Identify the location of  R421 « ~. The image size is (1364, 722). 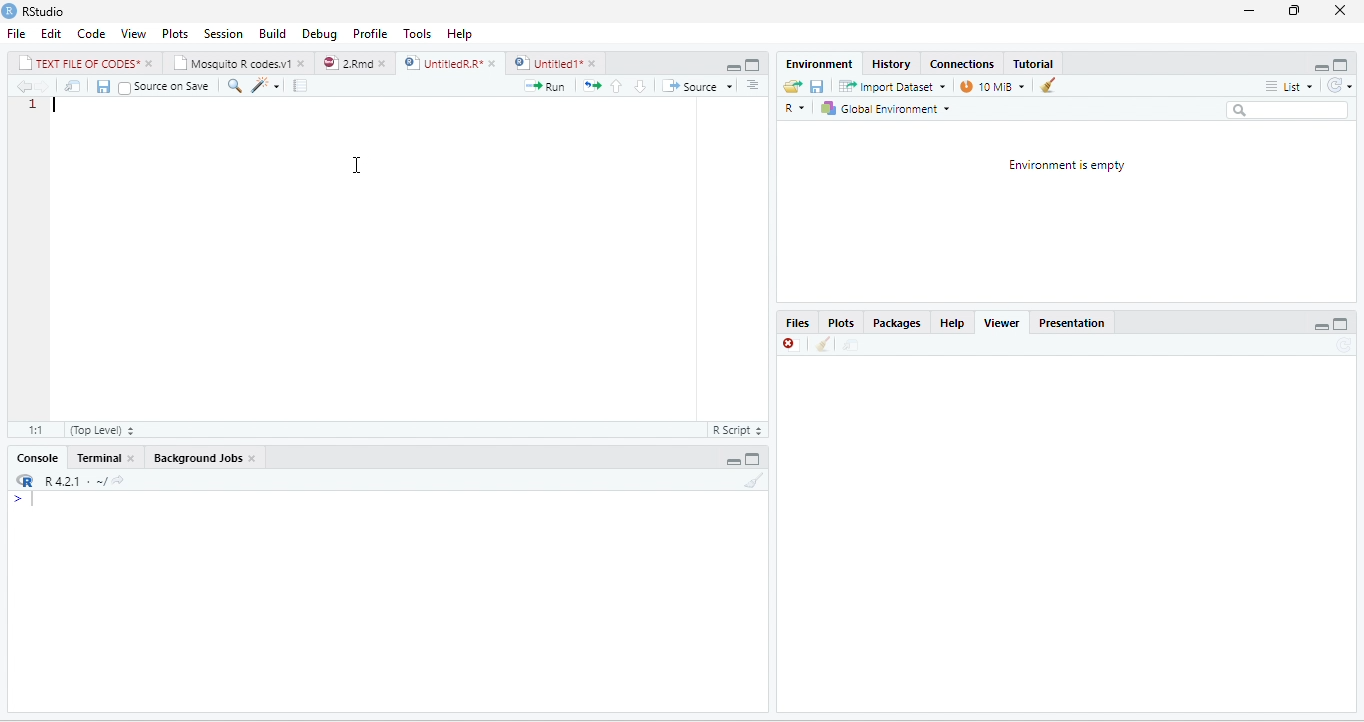
(66, 478).